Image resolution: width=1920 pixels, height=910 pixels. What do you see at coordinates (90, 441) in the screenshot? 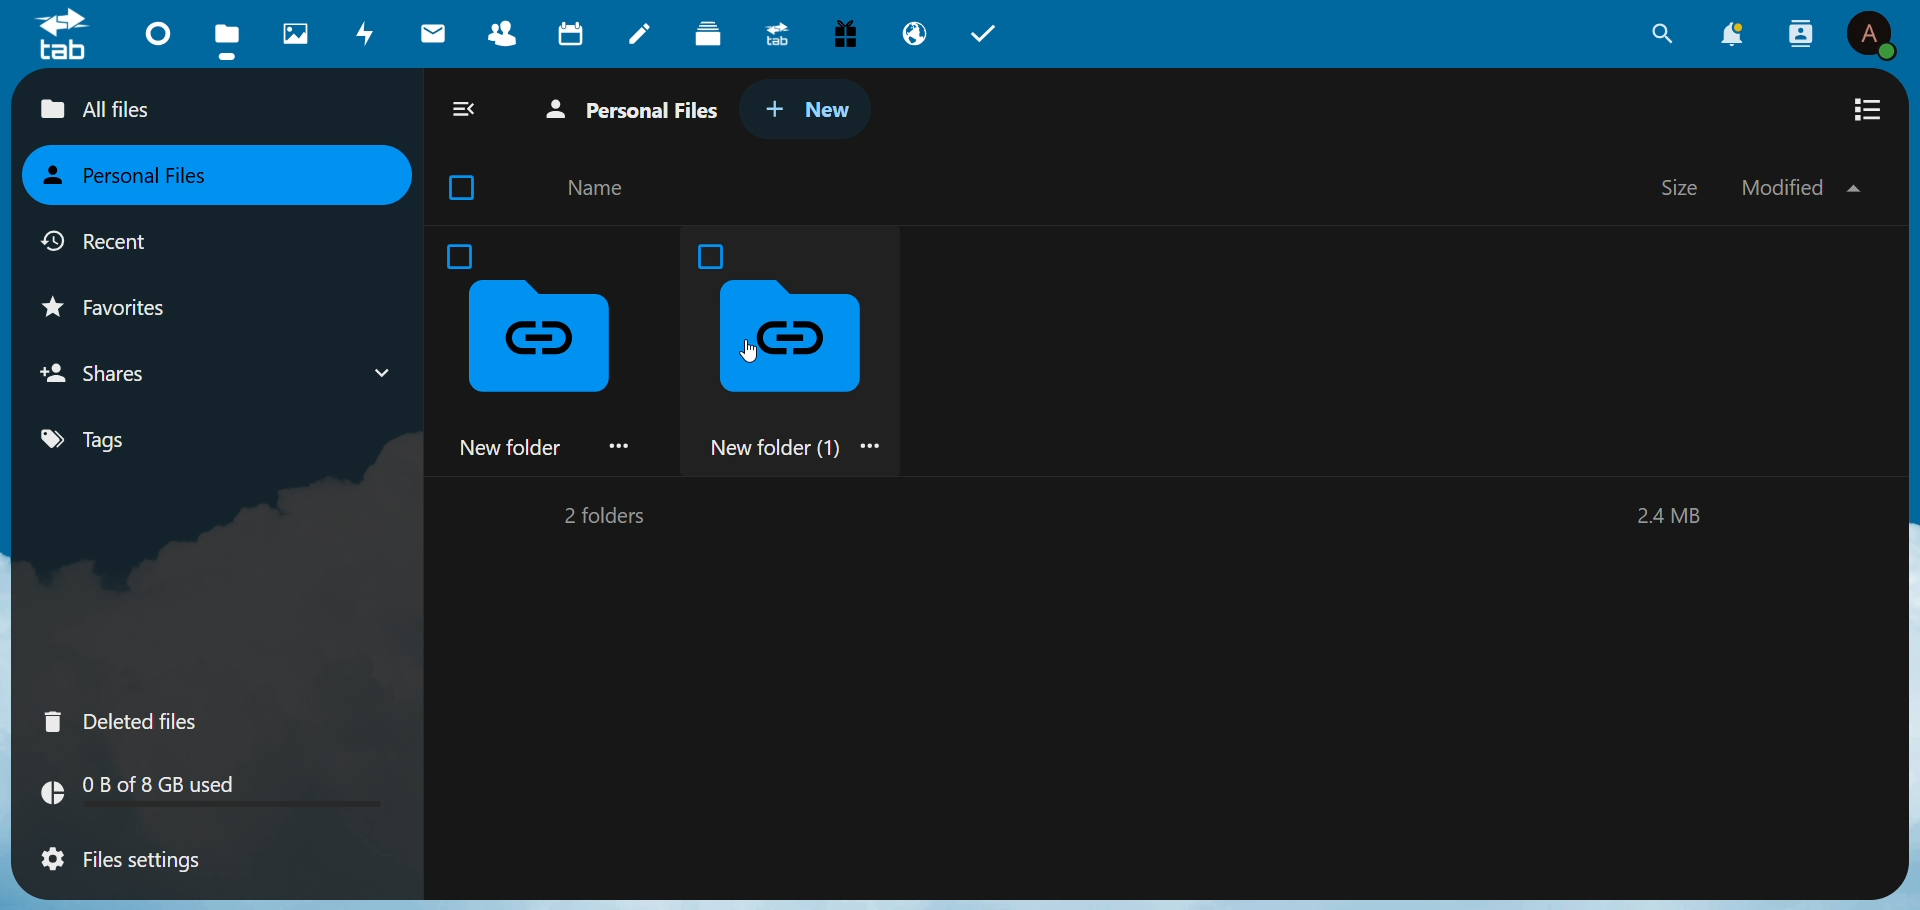
I see `tags` at bounding box center [90, 441].